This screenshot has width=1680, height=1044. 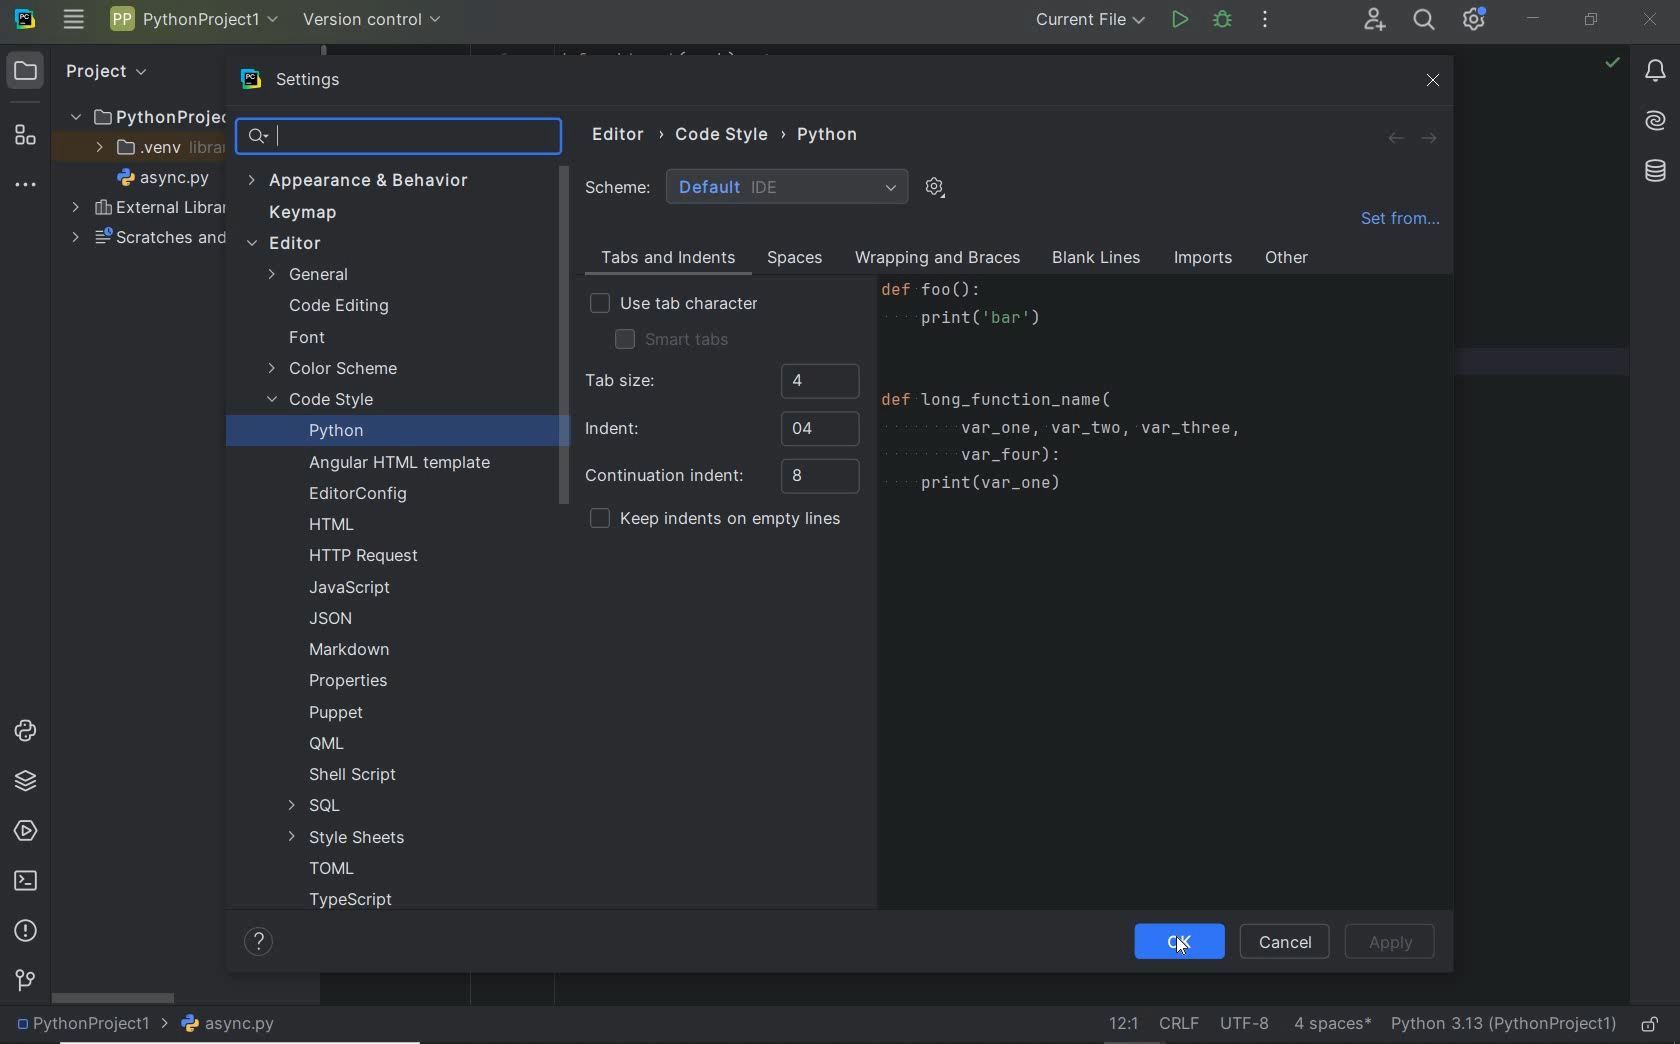 I want to click on JAVASCRIPT, so click(x=347, y=588).